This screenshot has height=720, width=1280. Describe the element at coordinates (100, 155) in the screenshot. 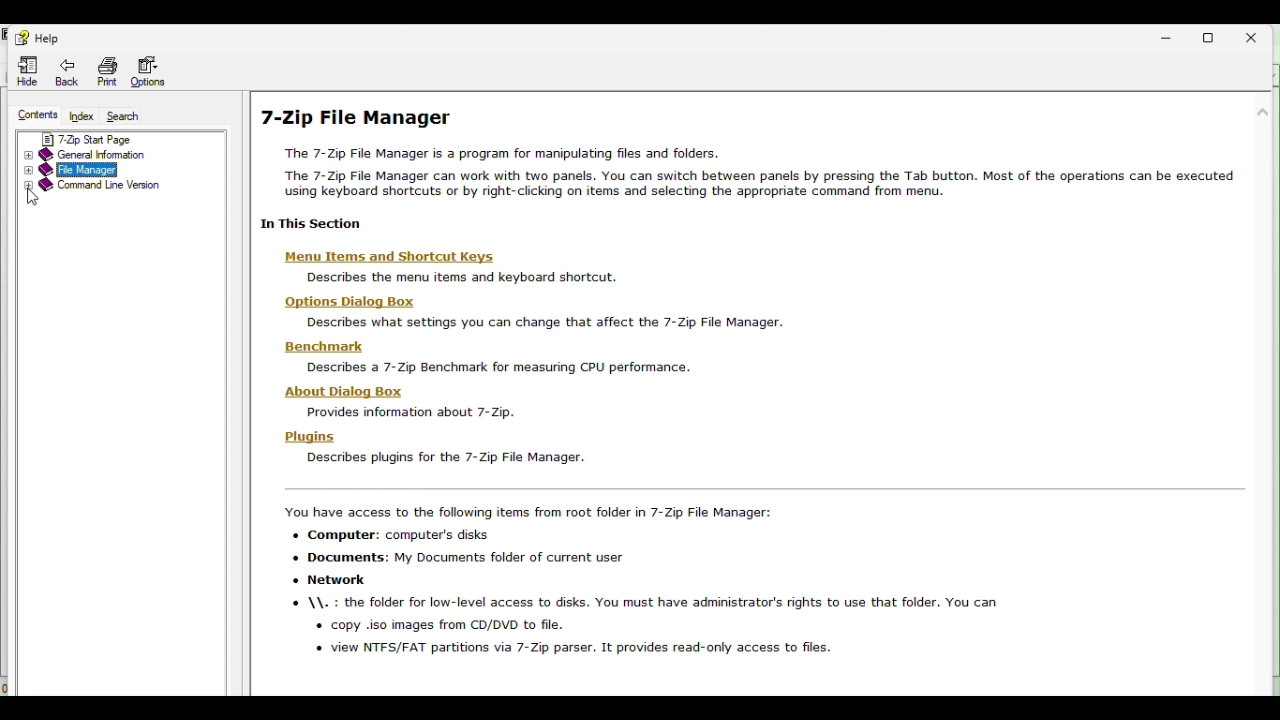

I see `General information` at that location.